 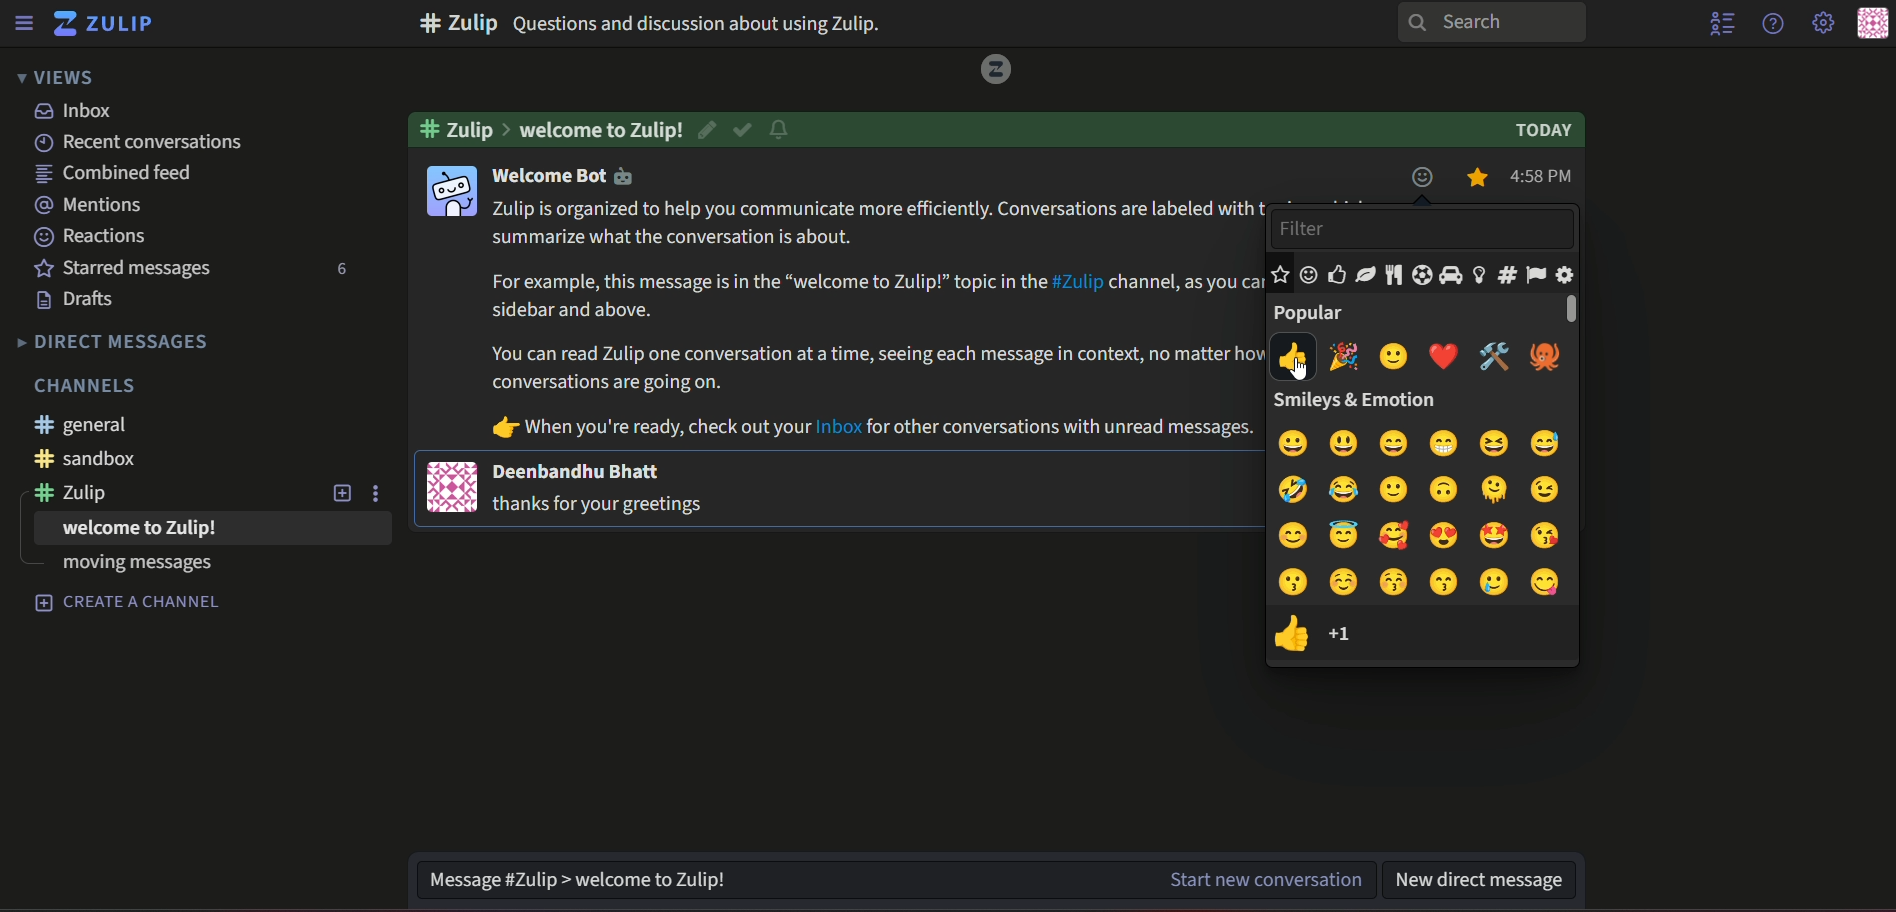 I want to click on Message #Zulip> welcome to Zulip! , so click(x=777, y=878).